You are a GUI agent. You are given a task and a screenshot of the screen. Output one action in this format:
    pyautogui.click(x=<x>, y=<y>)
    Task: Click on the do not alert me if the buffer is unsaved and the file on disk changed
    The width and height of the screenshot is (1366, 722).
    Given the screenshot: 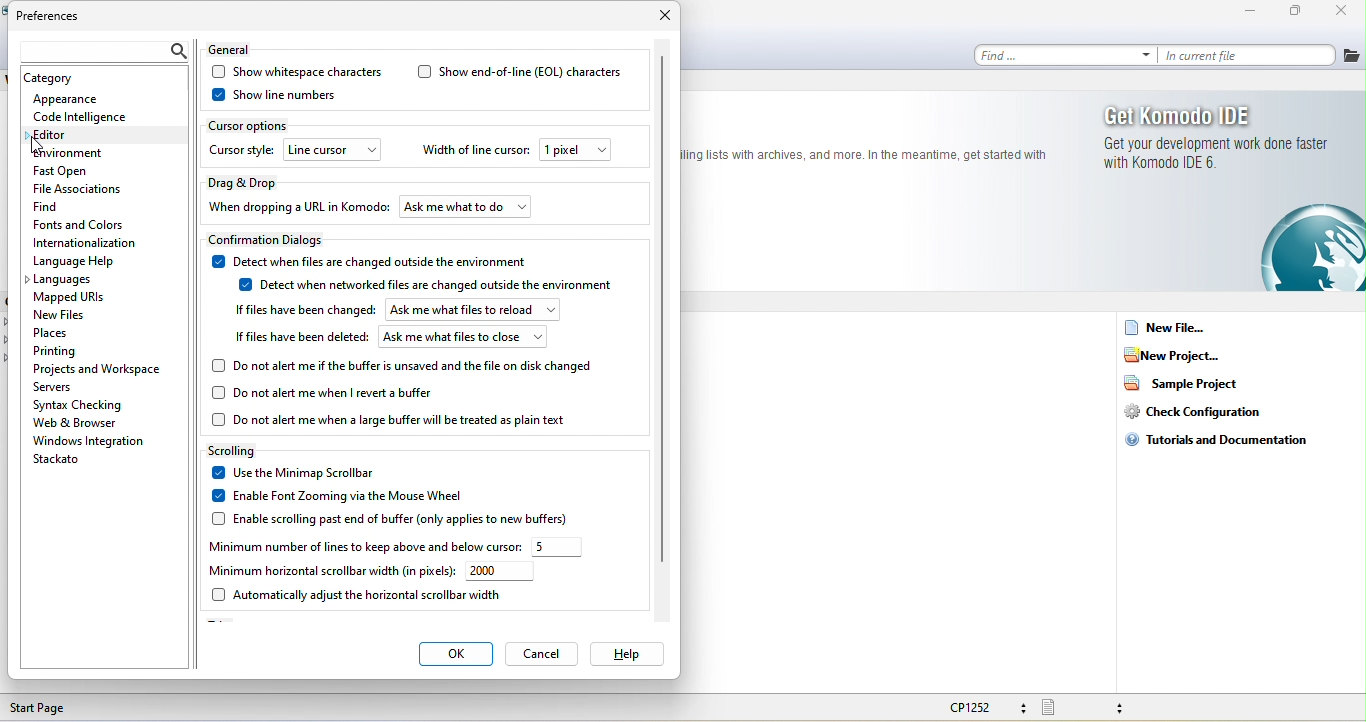 What is the action you would take?
    pyautogui.click(x=405, y=365)
    